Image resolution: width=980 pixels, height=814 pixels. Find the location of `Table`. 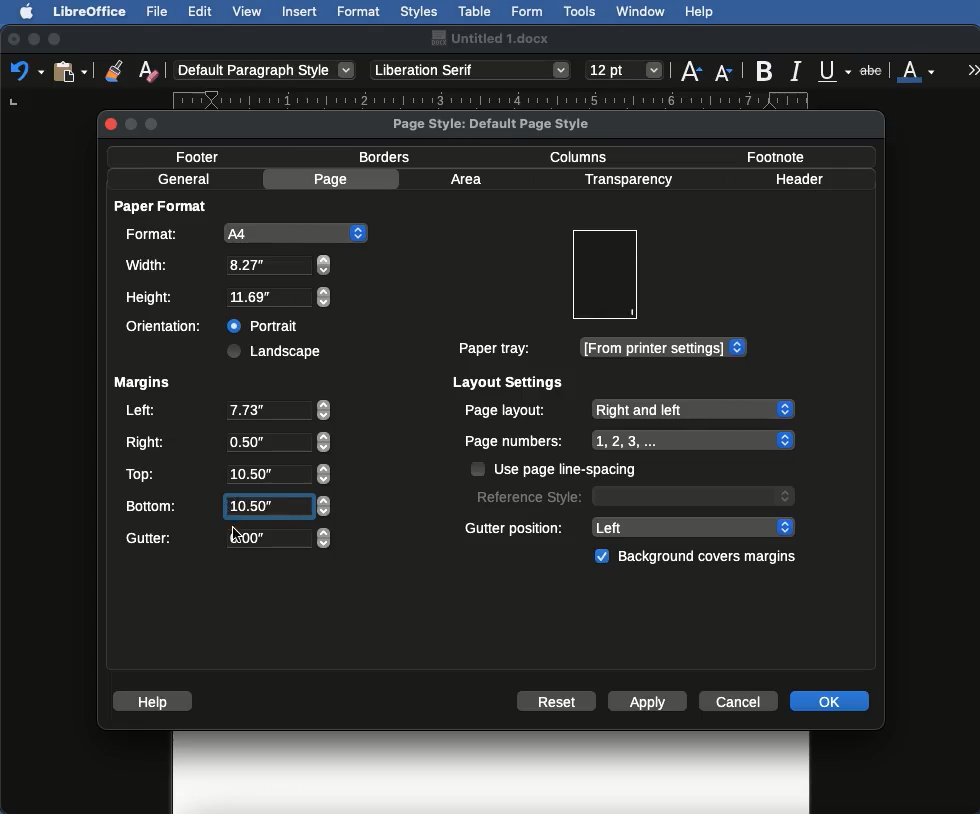

Table is located at coordinates (475, 9).